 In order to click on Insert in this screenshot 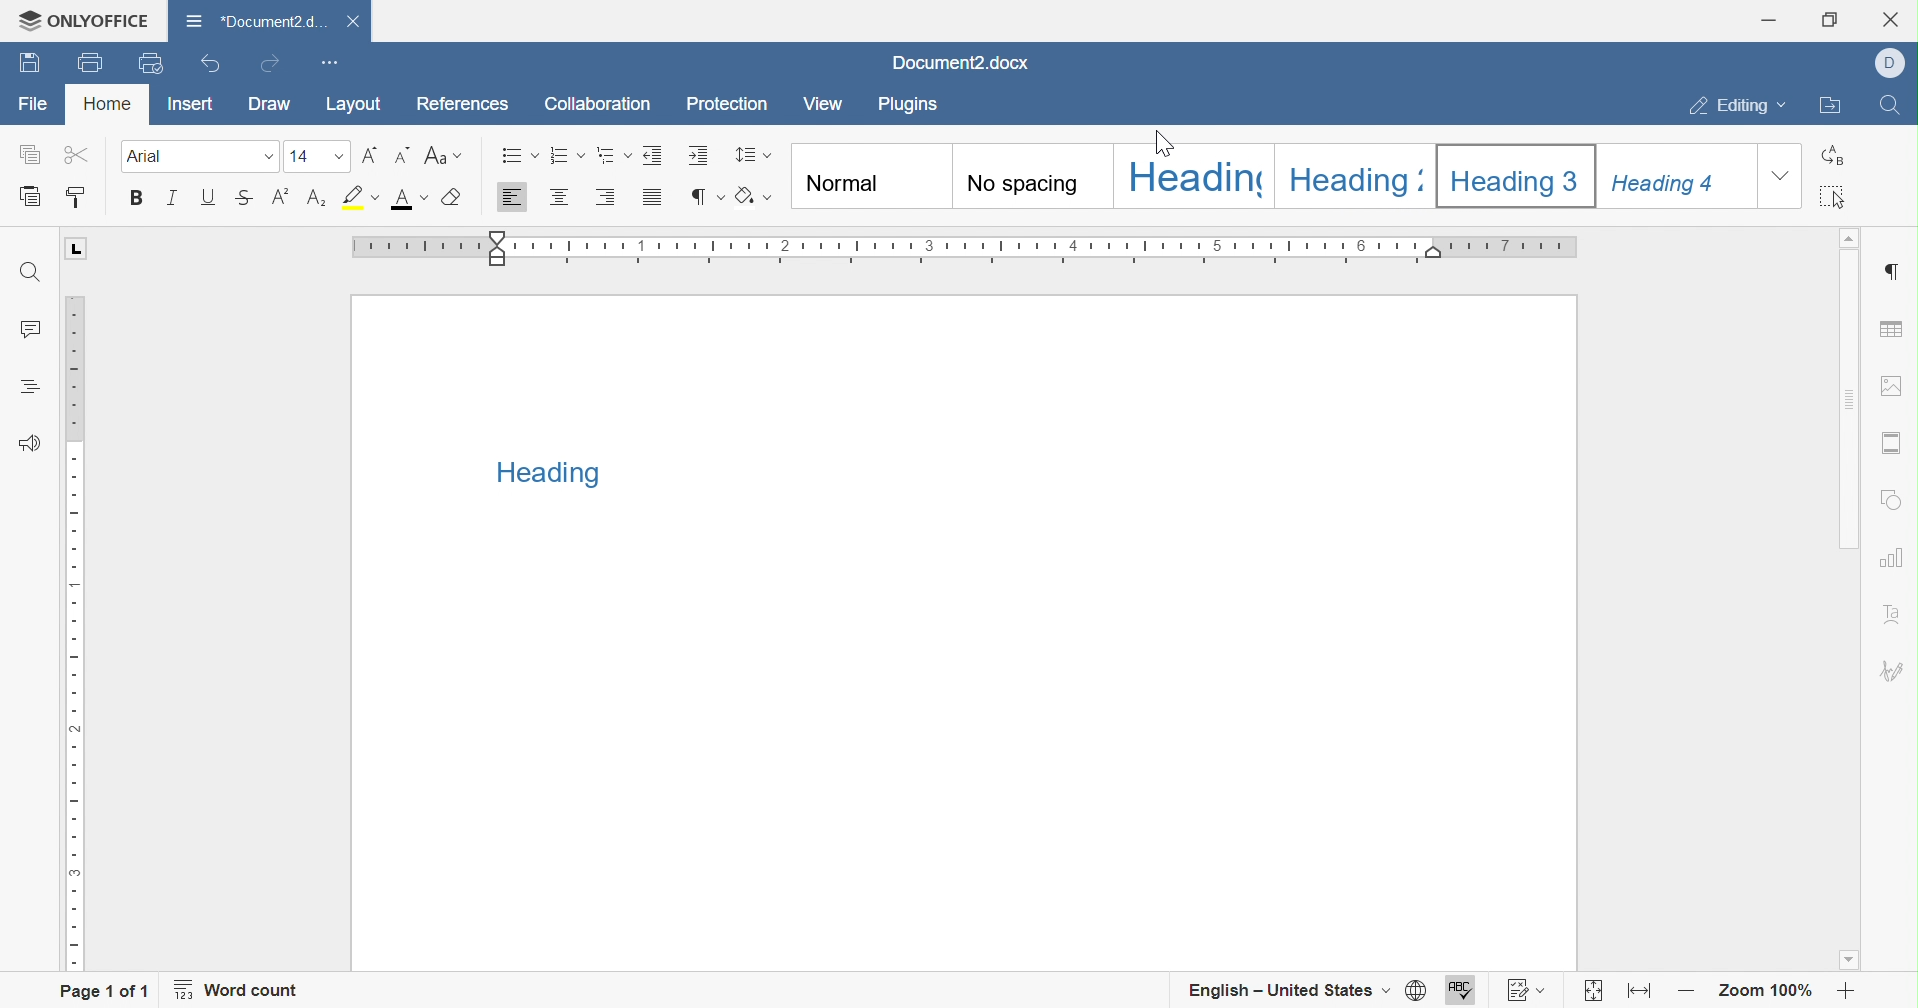, I will do `click(189, 102)`.